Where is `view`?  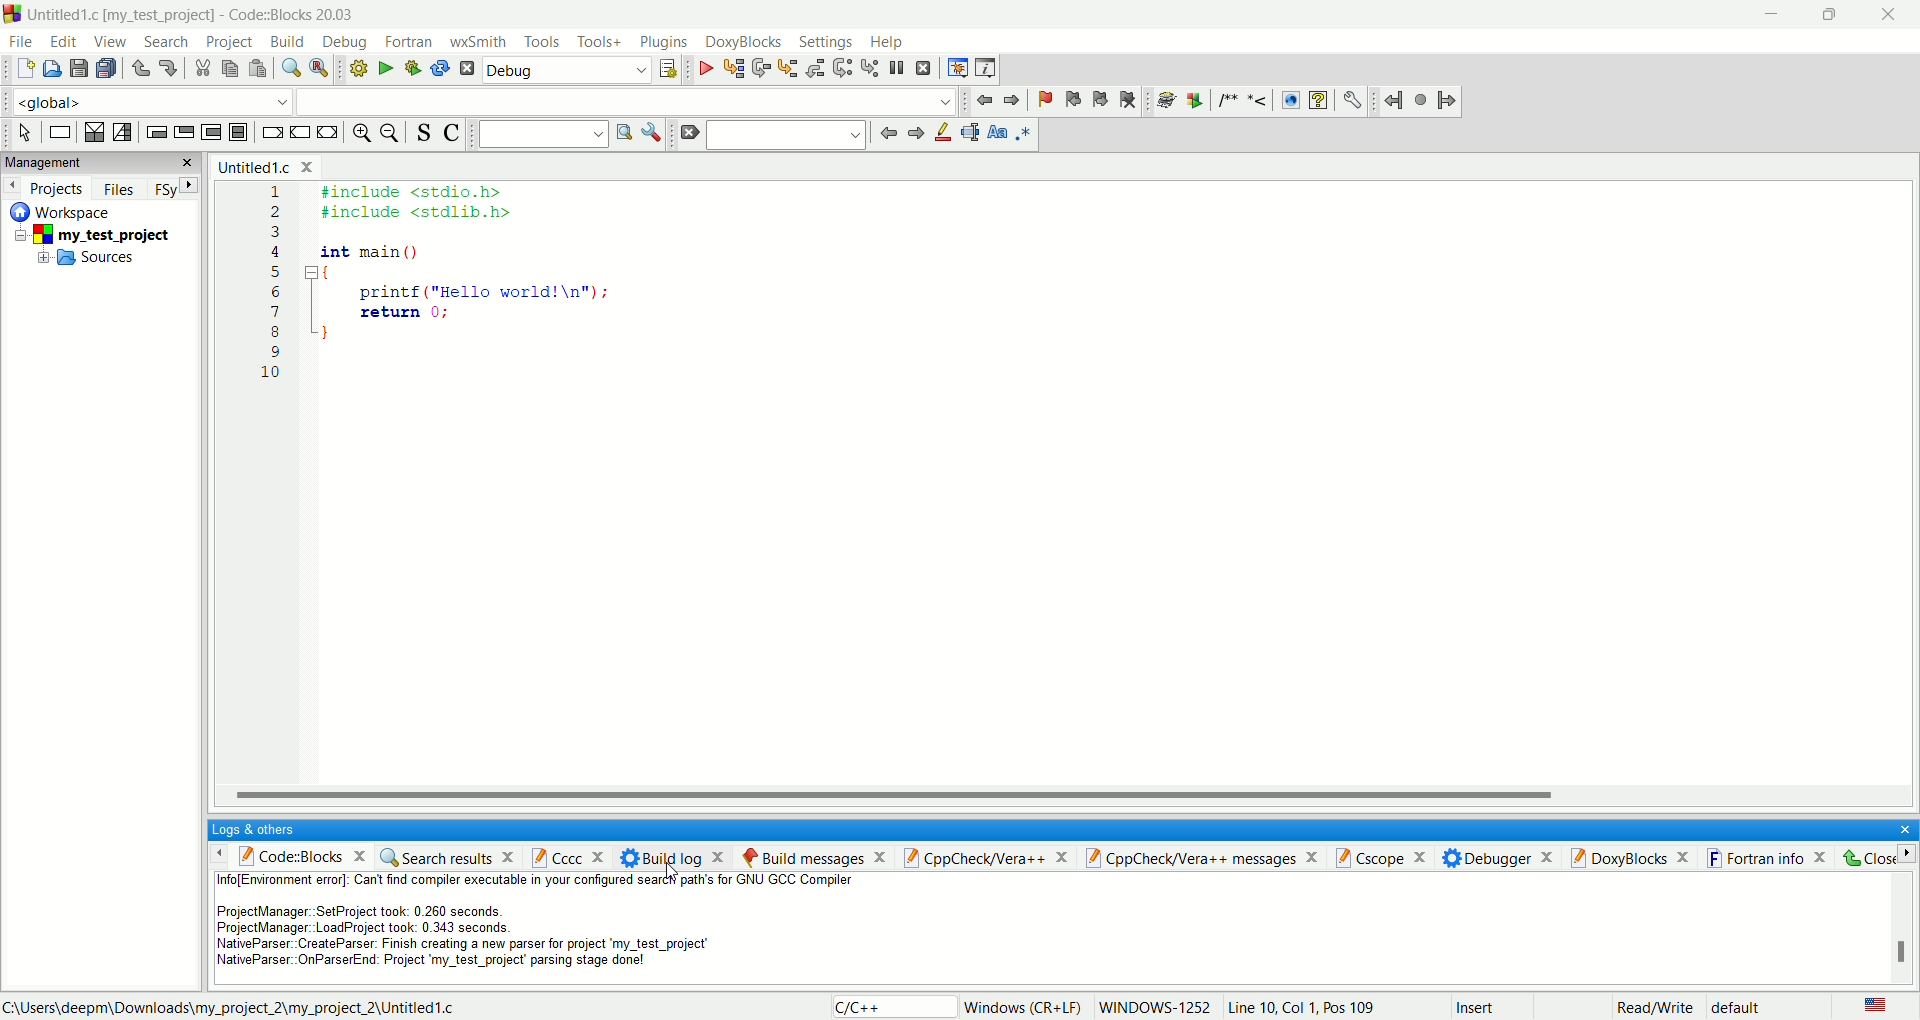
view is located at coordinates (108, 41).